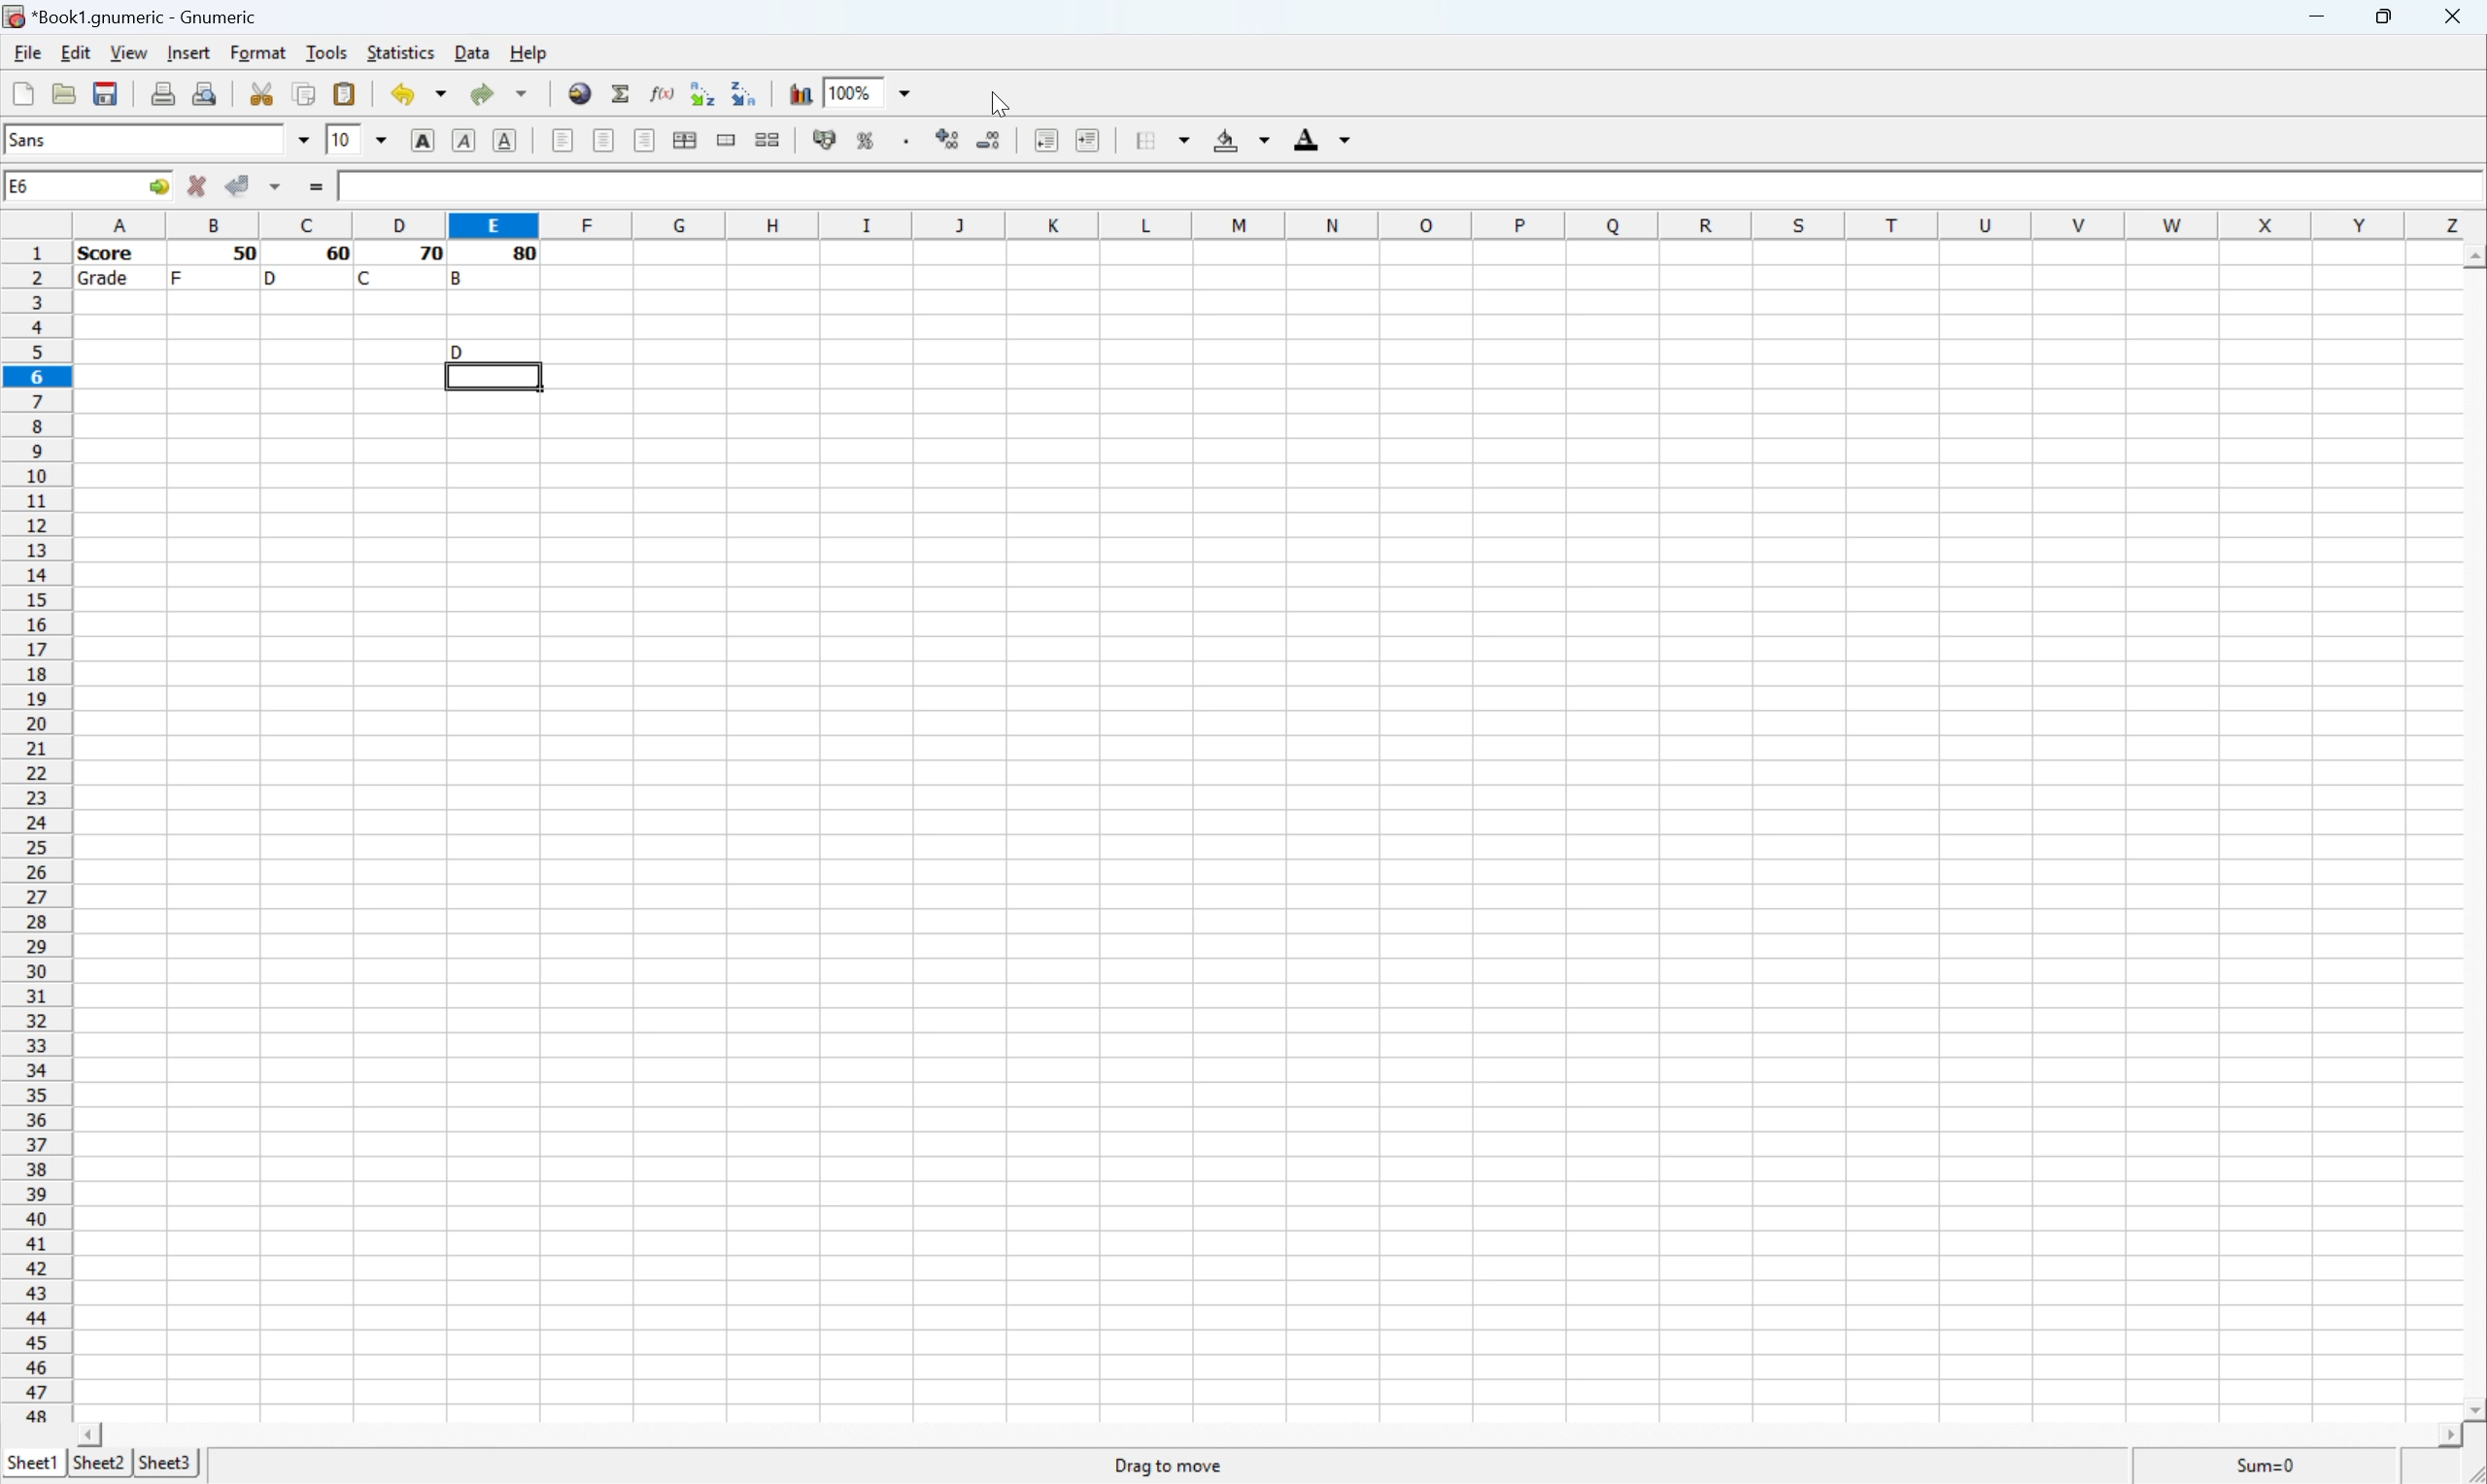  What do you see at coordinates (903, 95) in the screenshot?
I see `Drop Down` at bounding box center [903, 95].